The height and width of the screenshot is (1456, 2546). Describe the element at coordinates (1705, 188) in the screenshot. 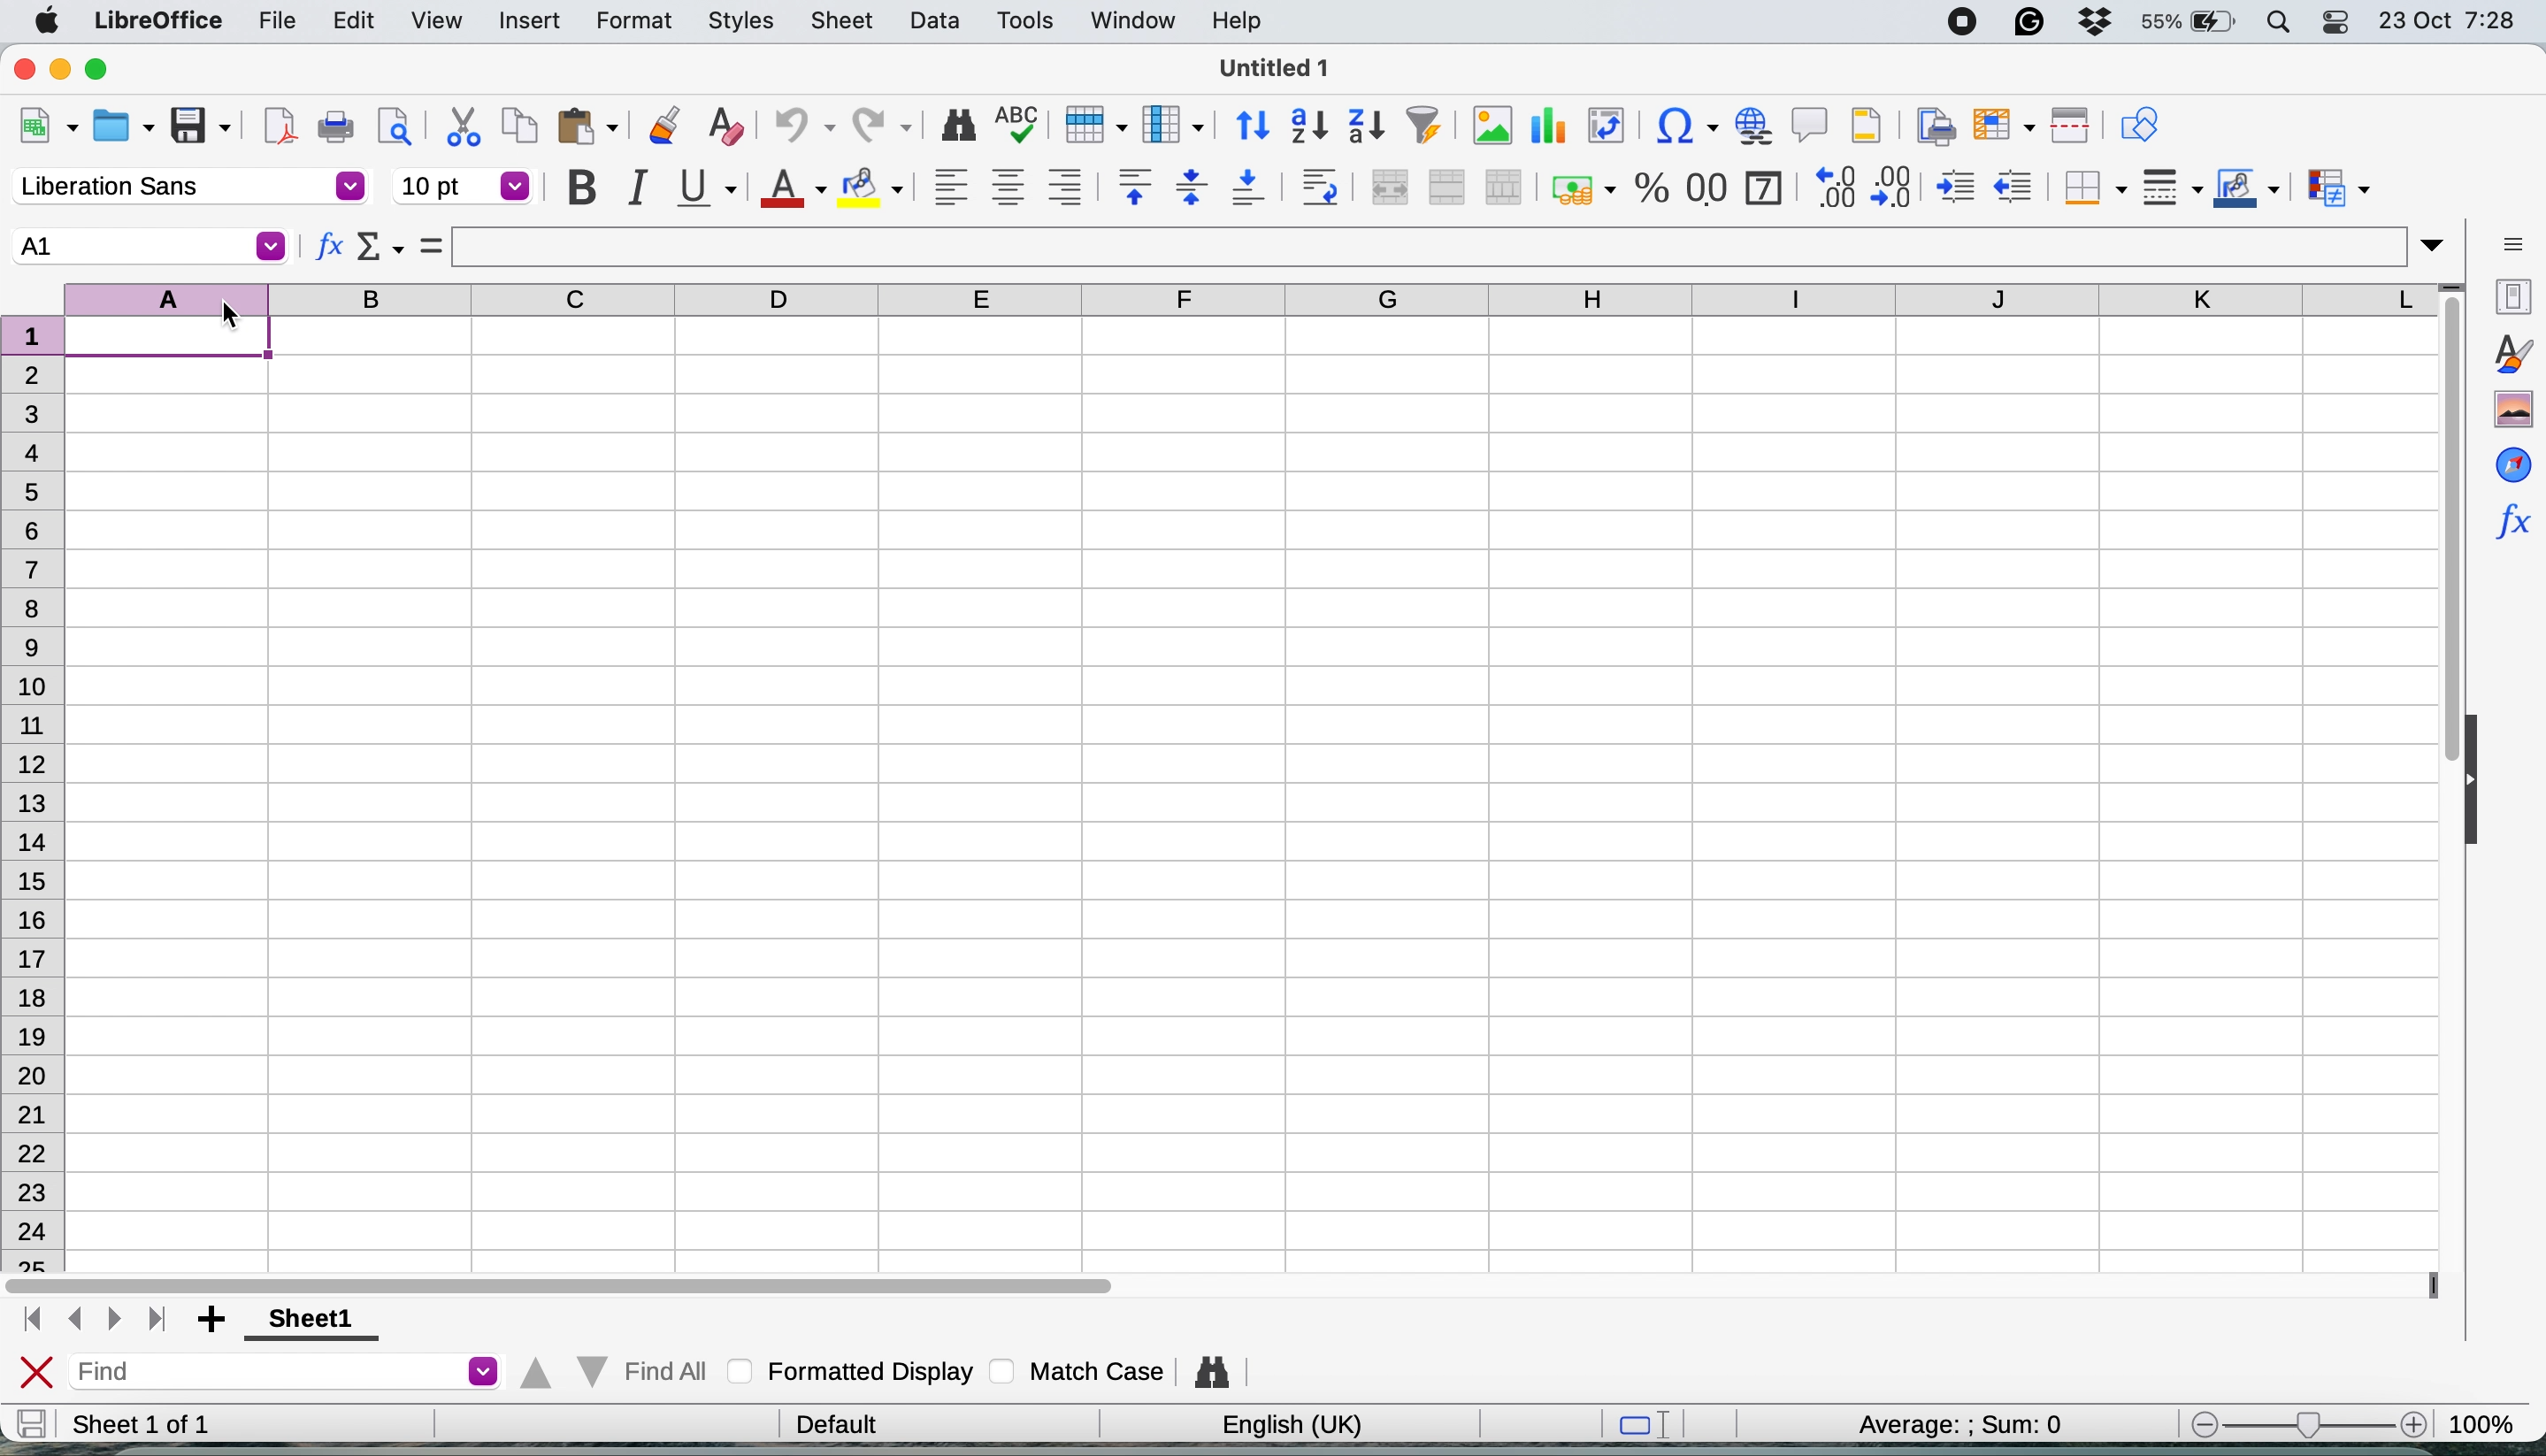

I see `format as number` at that location.